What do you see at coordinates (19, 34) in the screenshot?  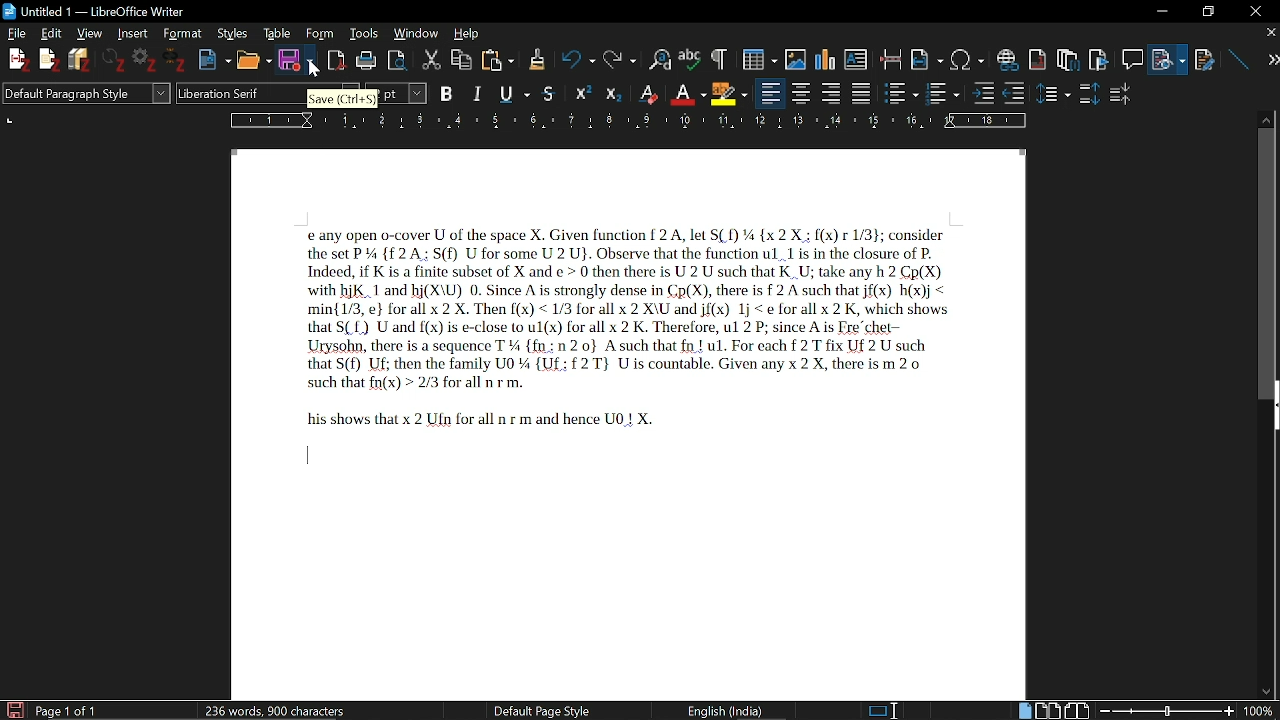 I see `File` at bounding box center [19, 34].